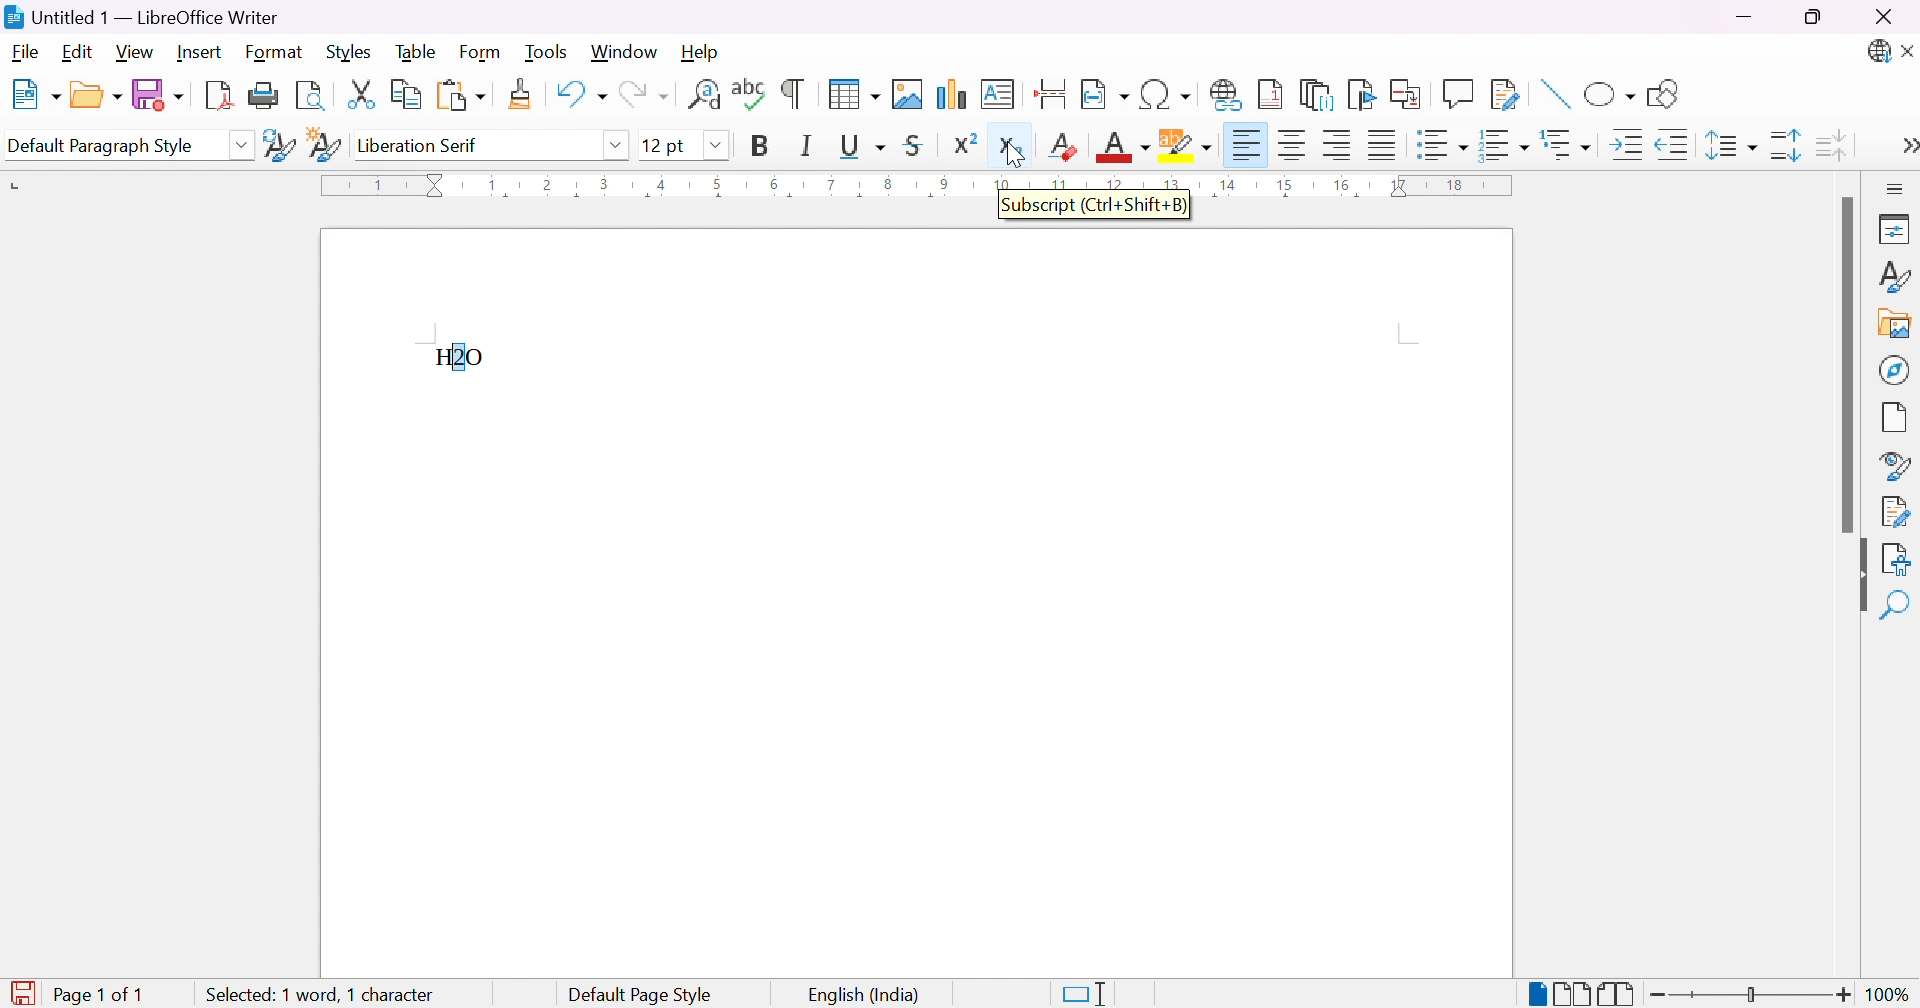 This screenshot has height=1008, width=1920. I want to click on Help, so click(701, 50).